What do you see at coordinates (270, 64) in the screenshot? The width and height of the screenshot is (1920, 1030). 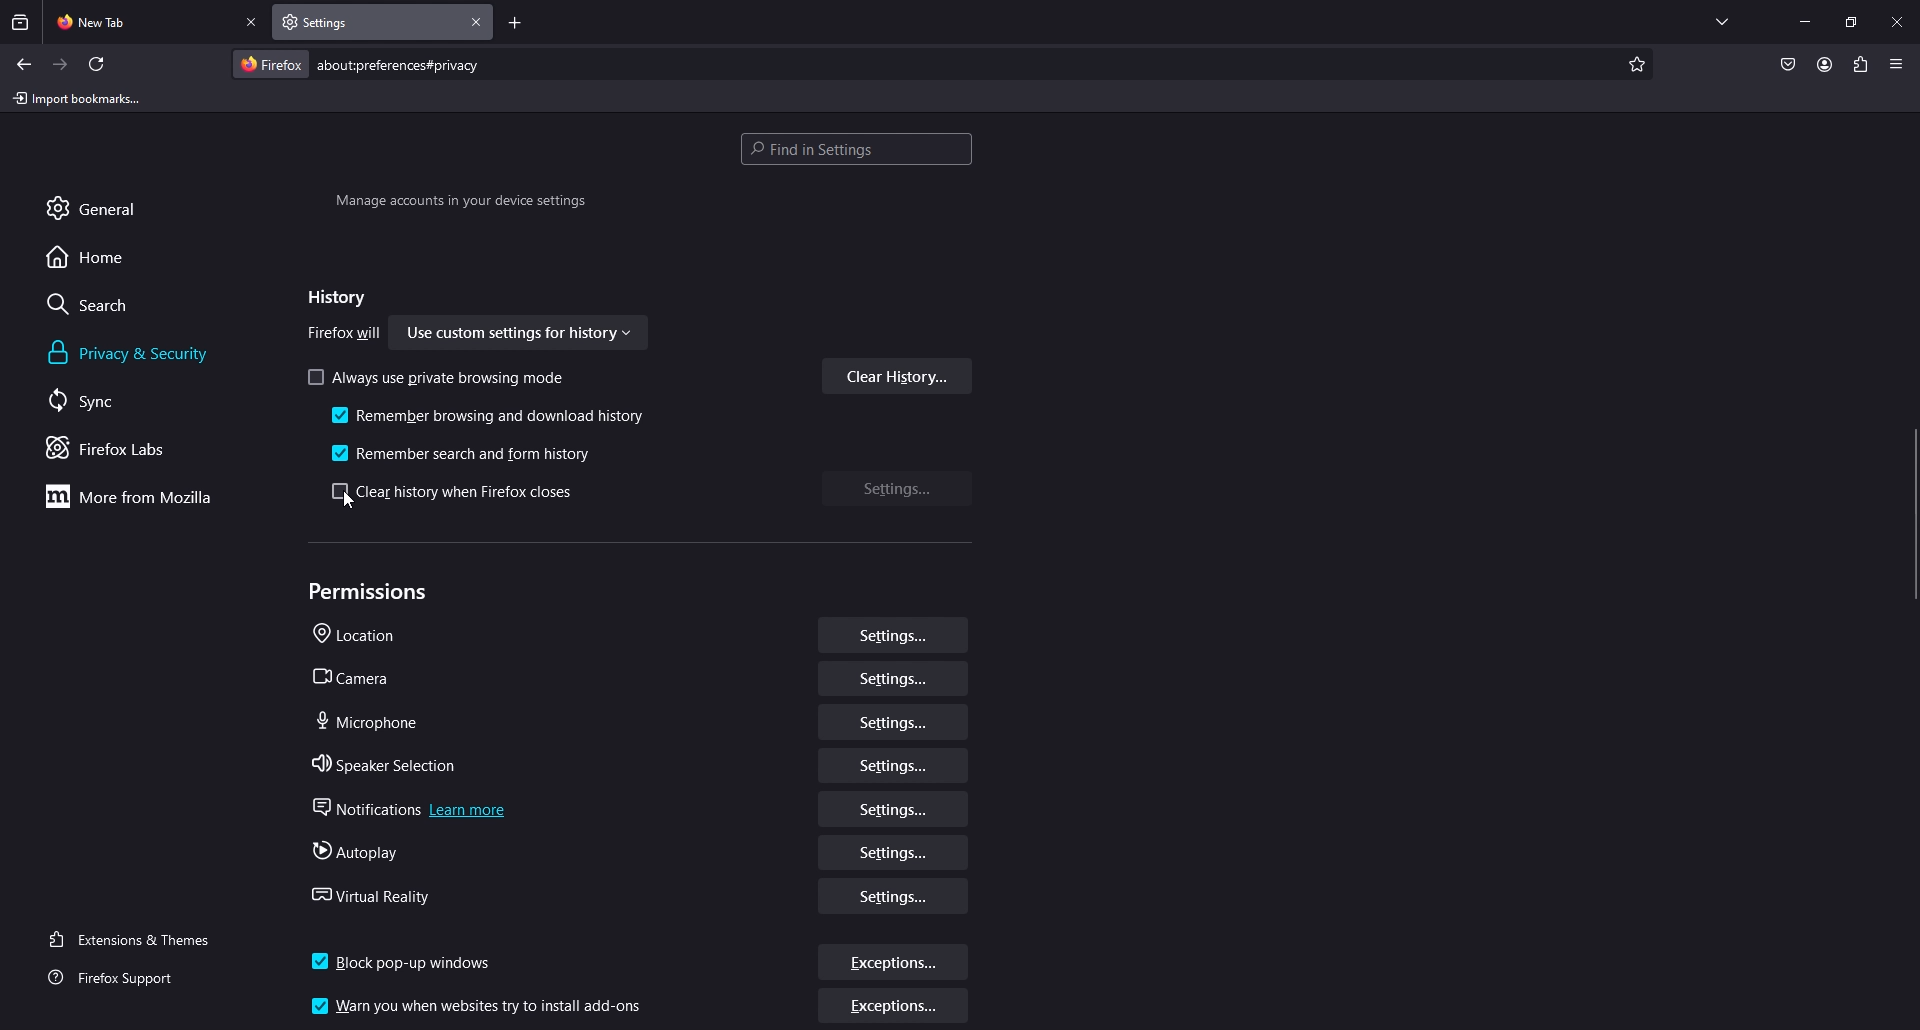 I see `firefox logo` at bounding box center [270, 64].